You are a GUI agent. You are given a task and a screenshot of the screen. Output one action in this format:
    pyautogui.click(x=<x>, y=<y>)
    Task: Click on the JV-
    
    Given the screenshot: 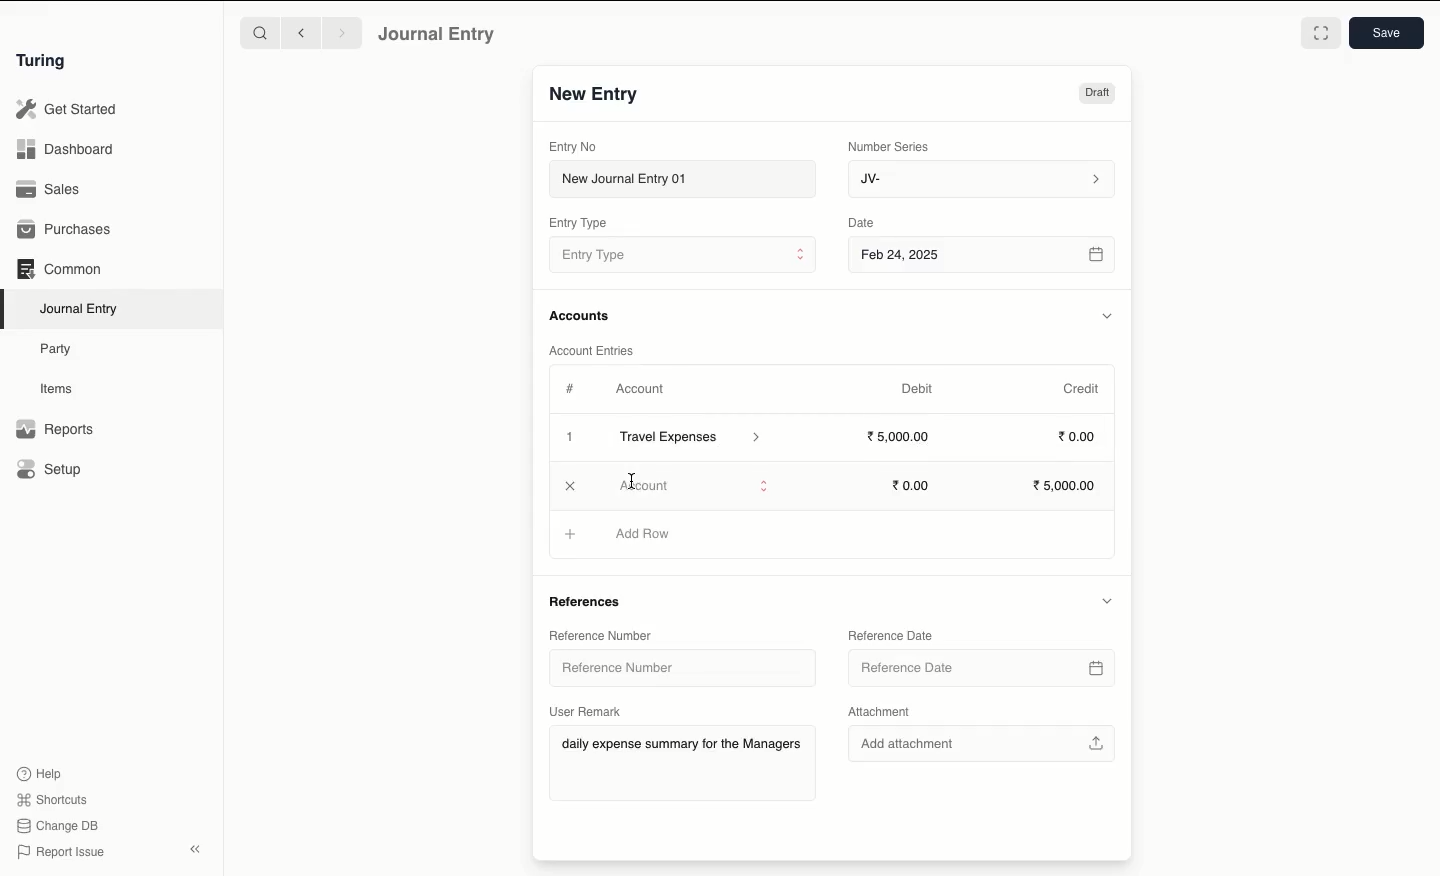 What is the action you would take?
    pyautogui.click(x=983, y=180)
    